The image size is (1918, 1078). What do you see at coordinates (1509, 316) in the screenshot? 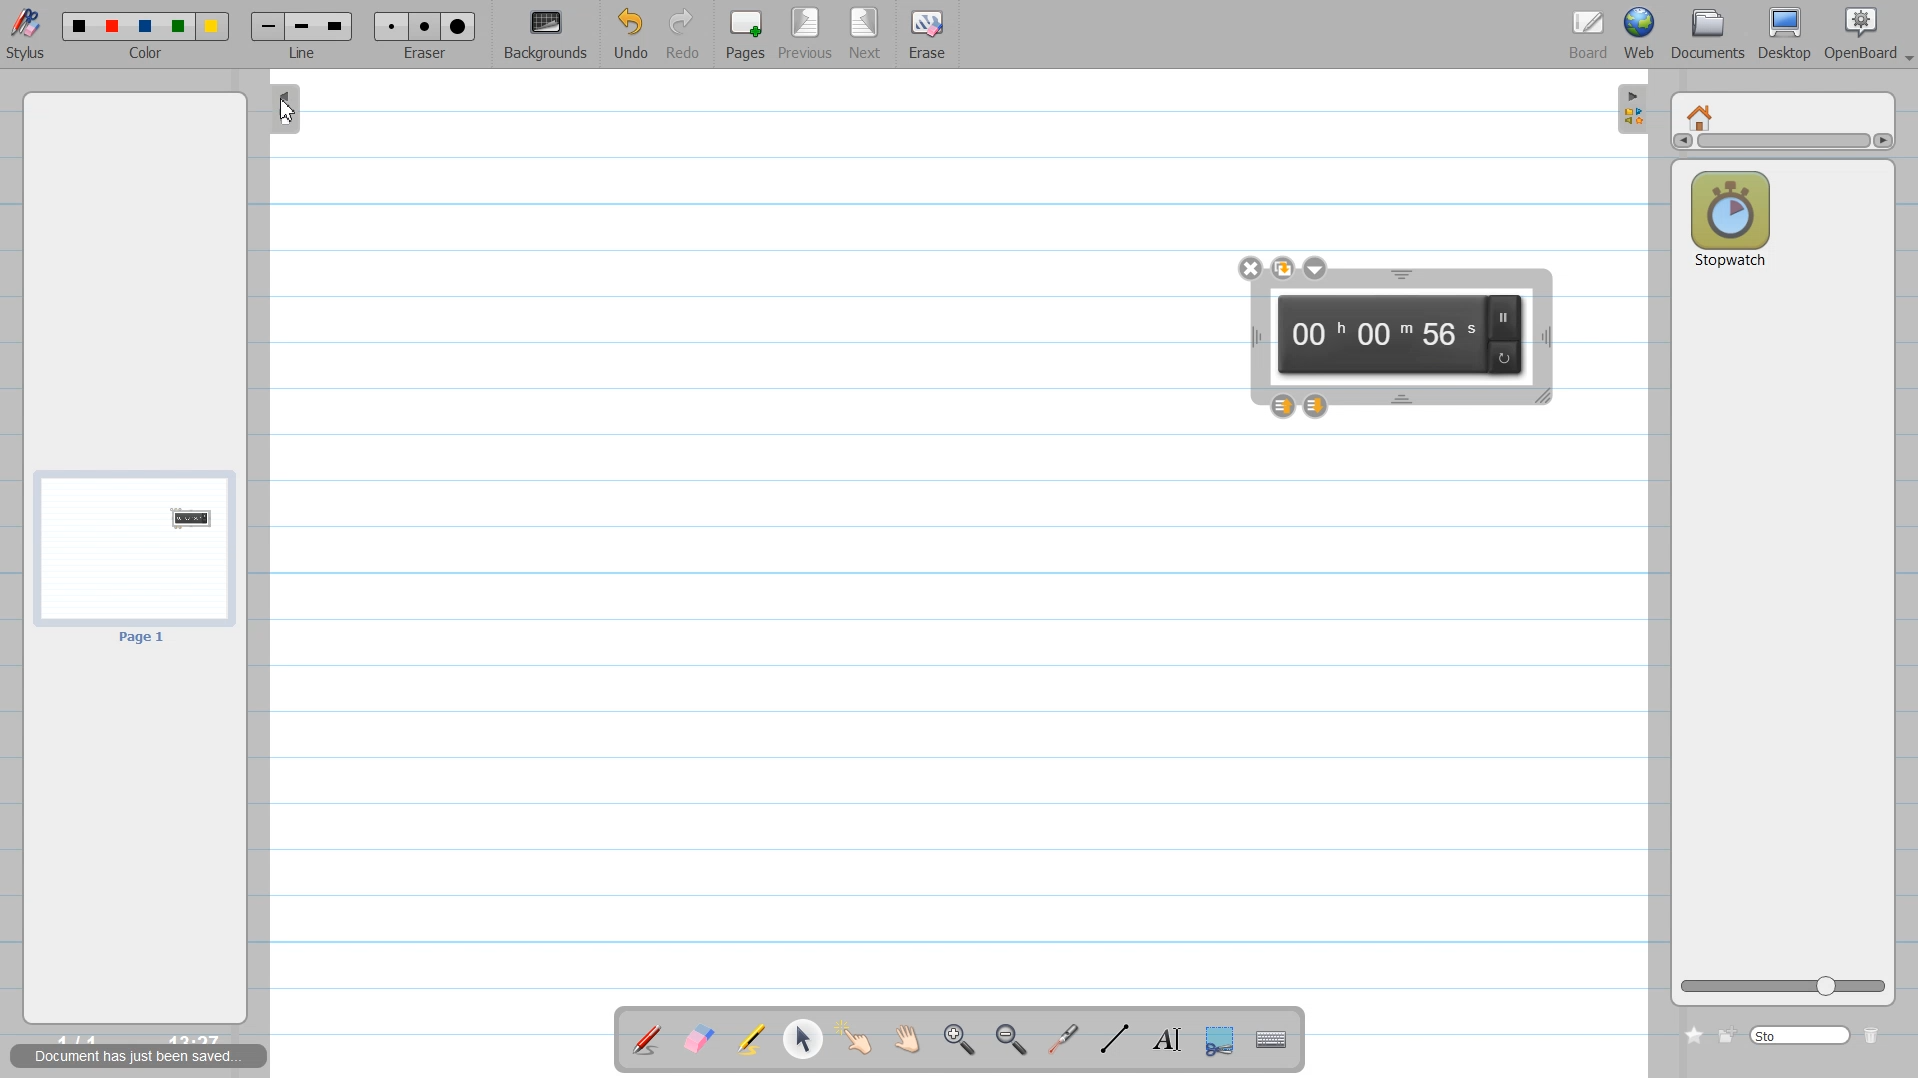
I see `pause` at bounding box center [1509, 316].